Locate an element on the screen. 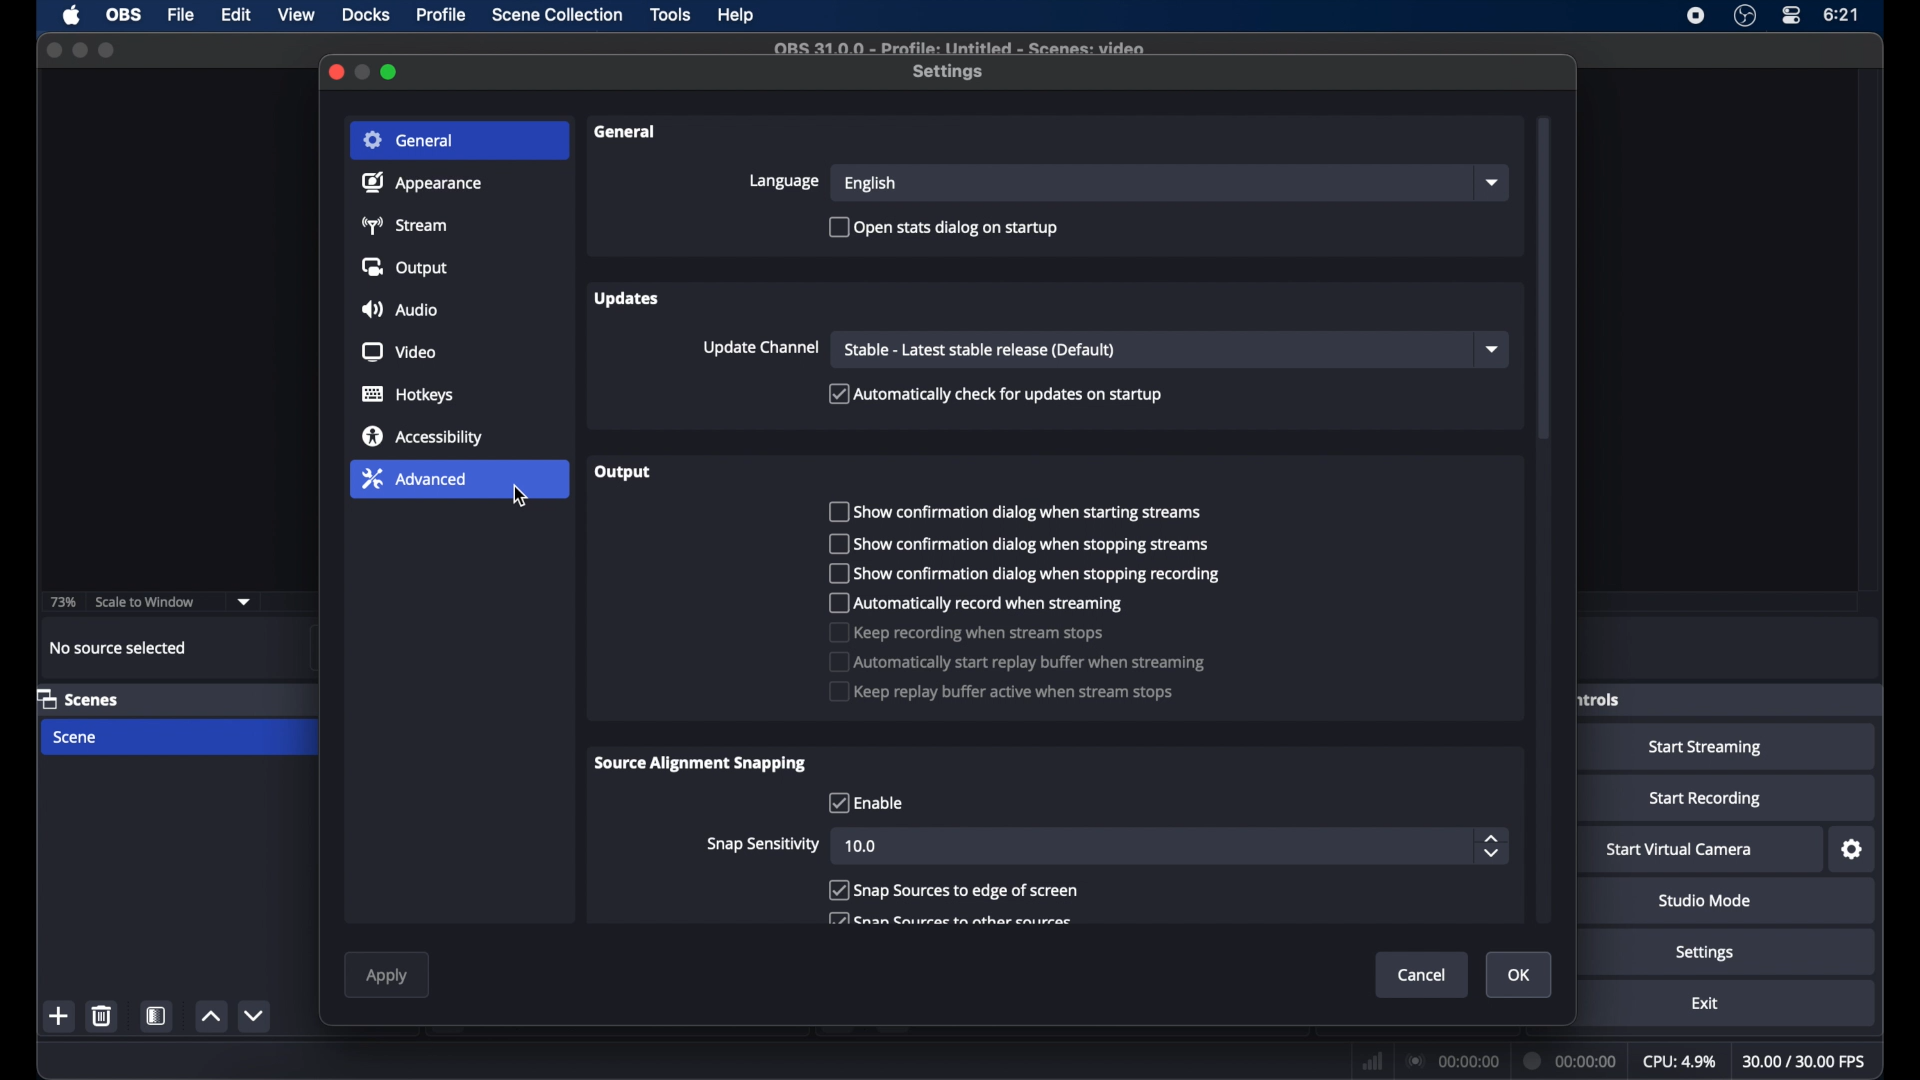 Image resolution: width=1920 pixels, height=1080 pixels. output is located at coordinates (402, 266).